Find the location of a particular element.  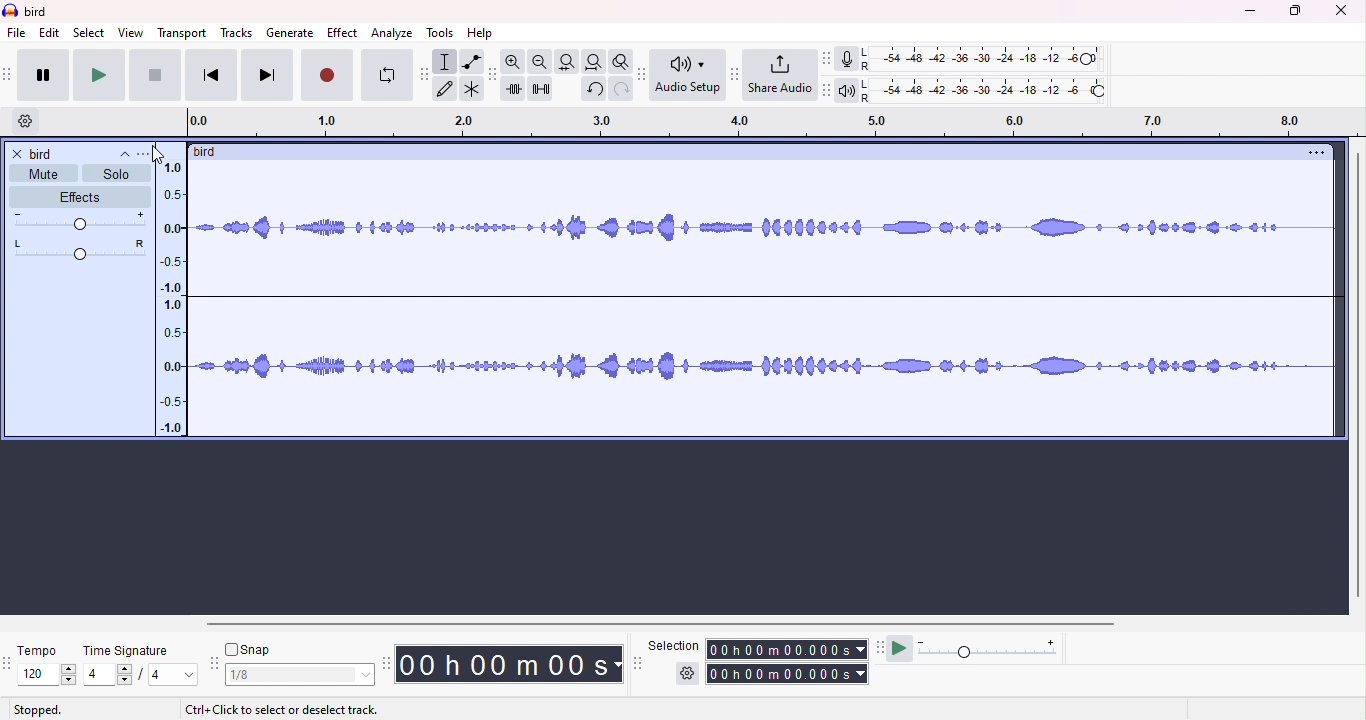

pan is located at coordinates (81, 247).